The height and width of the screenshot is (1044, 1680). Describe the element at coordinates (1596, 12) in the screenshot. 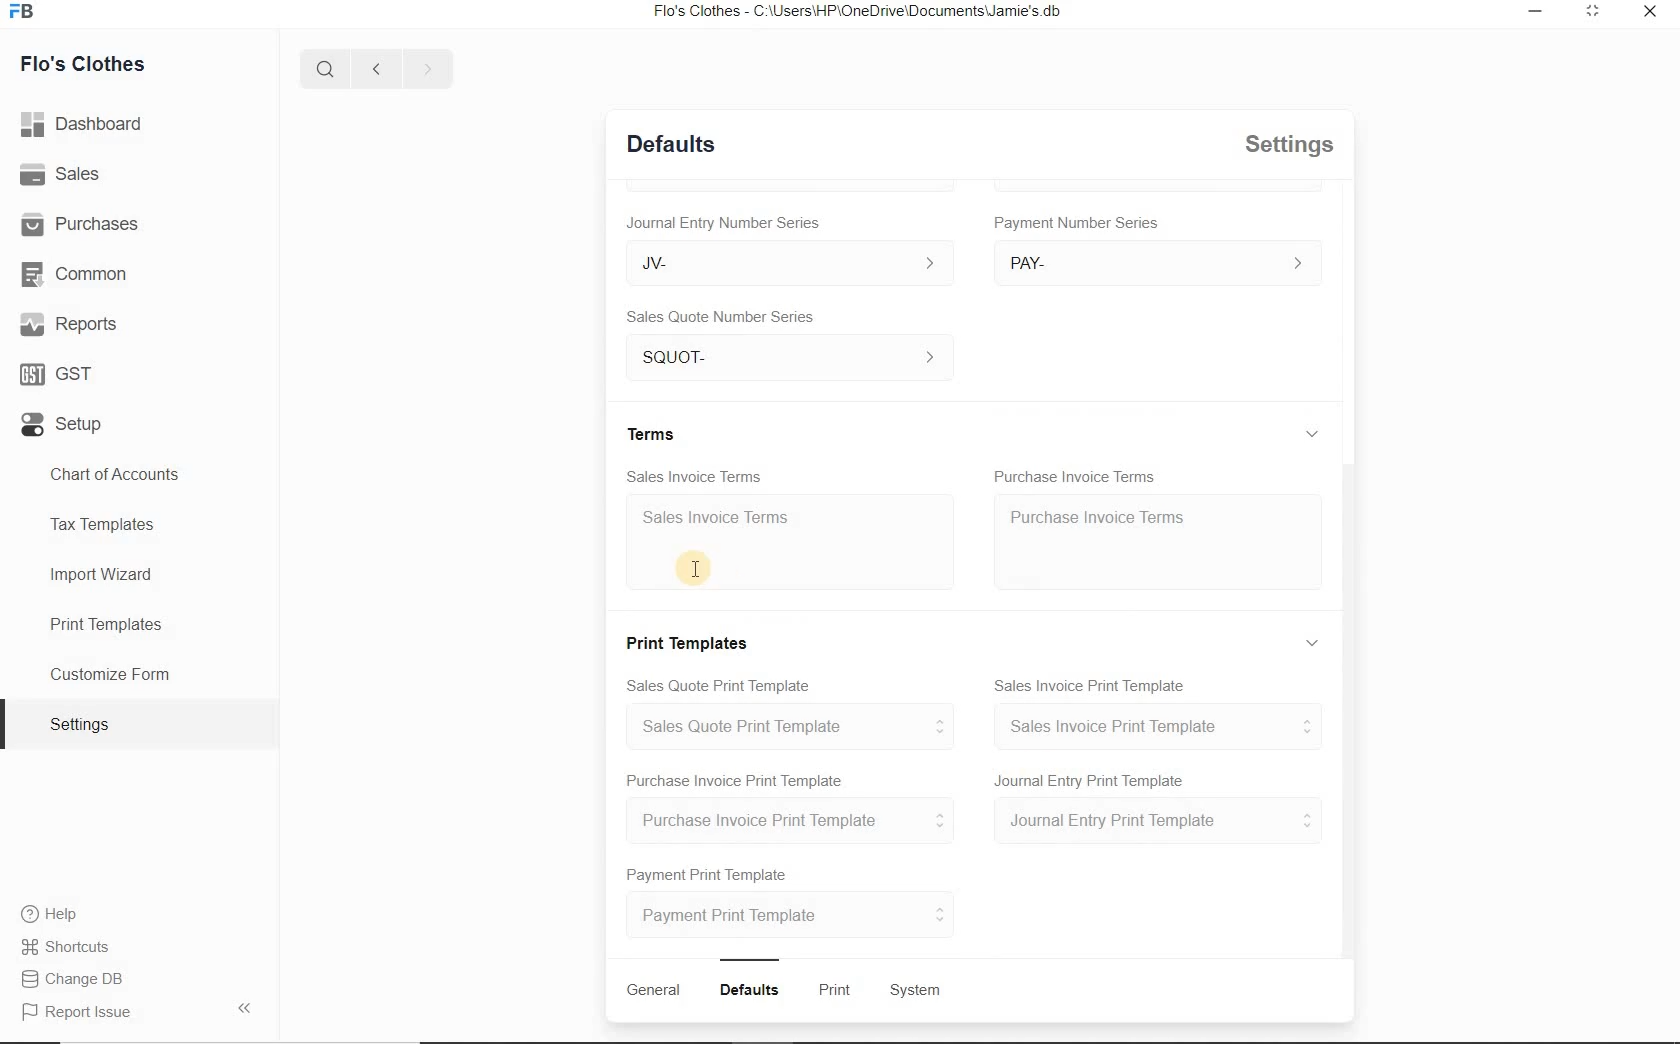

I see `Maximize` at that location.